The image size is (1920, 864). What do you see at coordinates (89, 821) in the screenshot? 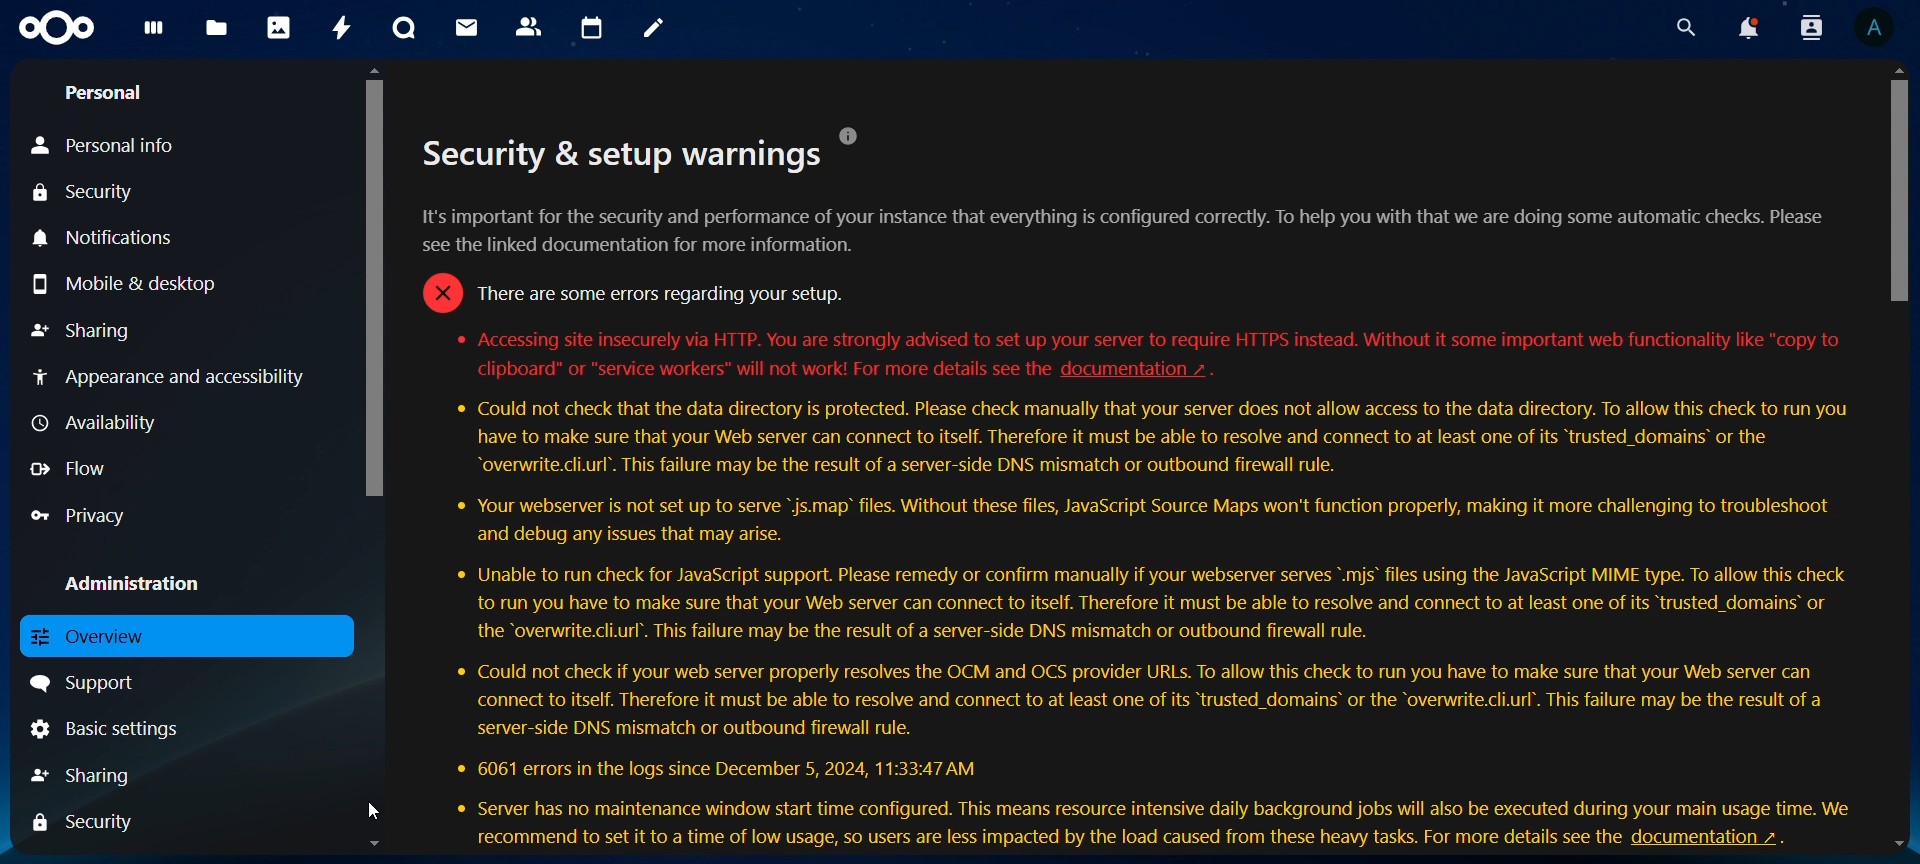
I see `security` at bounding box center [89, 821].